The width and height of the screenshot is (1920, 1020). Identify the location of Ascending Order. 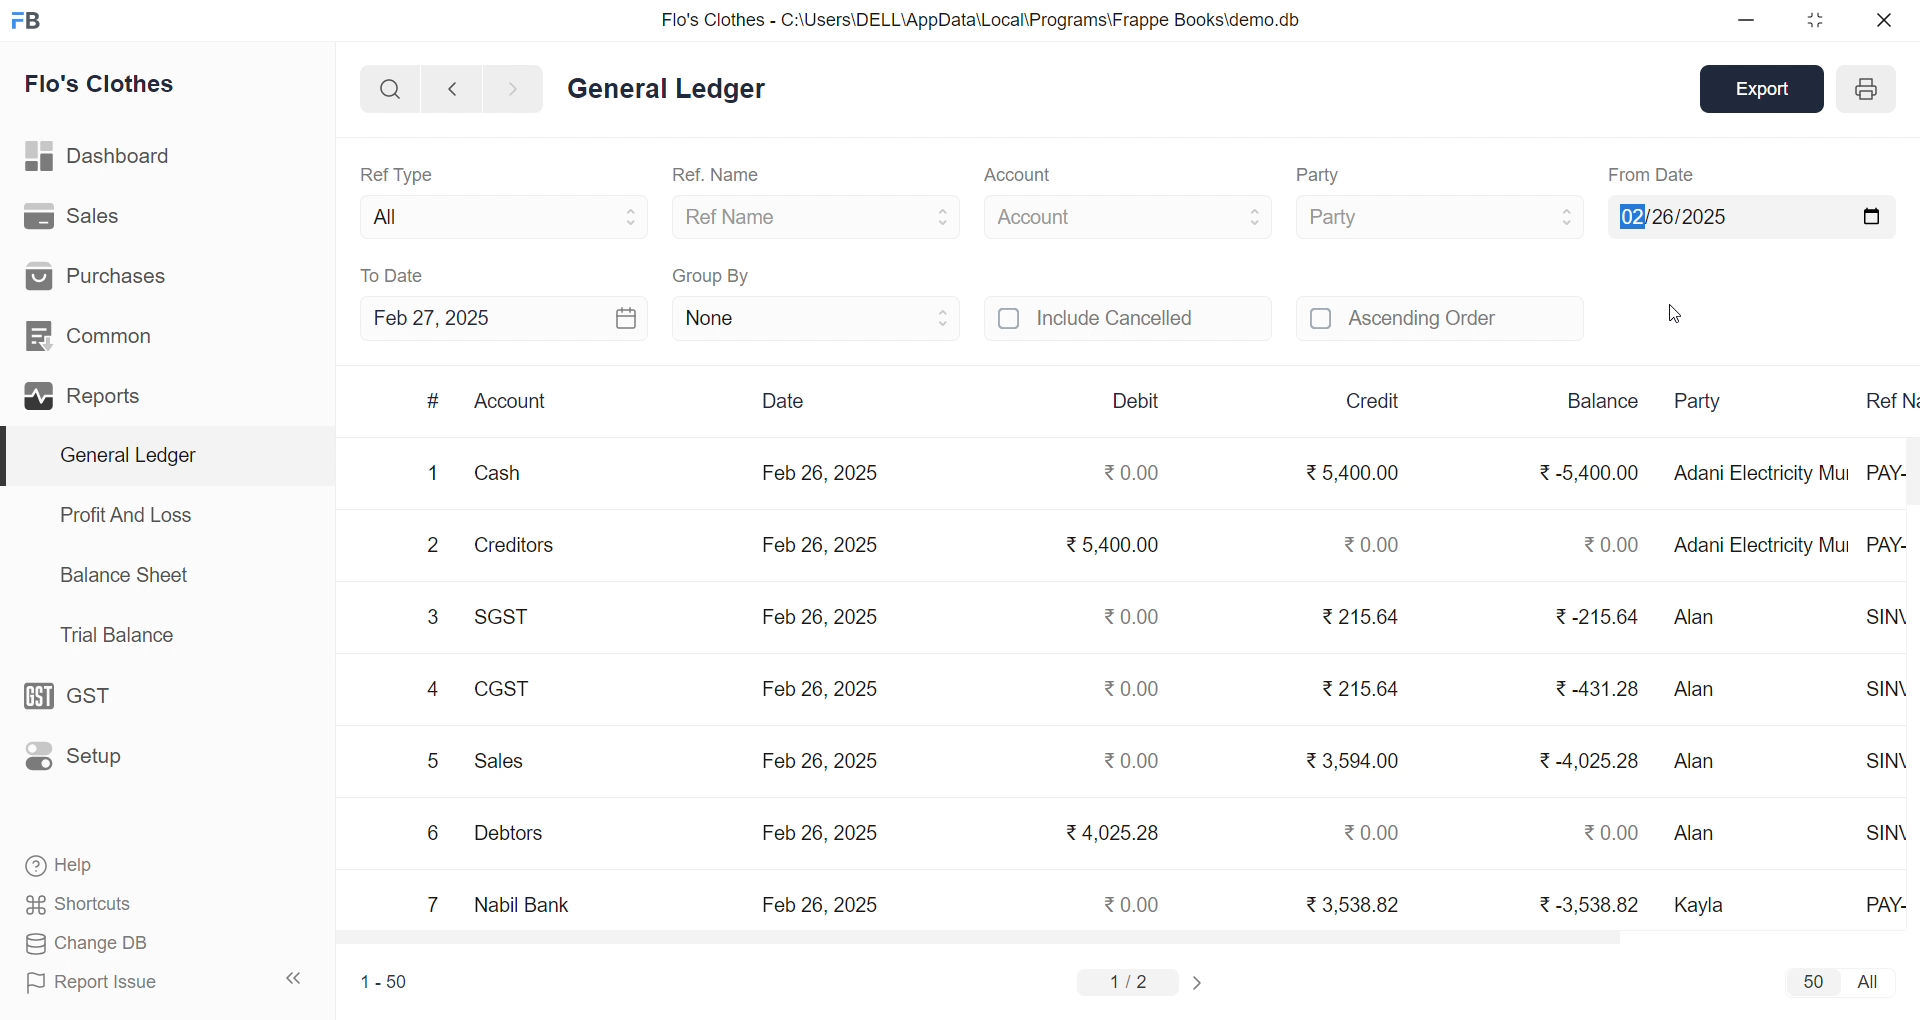
(1440, 316).